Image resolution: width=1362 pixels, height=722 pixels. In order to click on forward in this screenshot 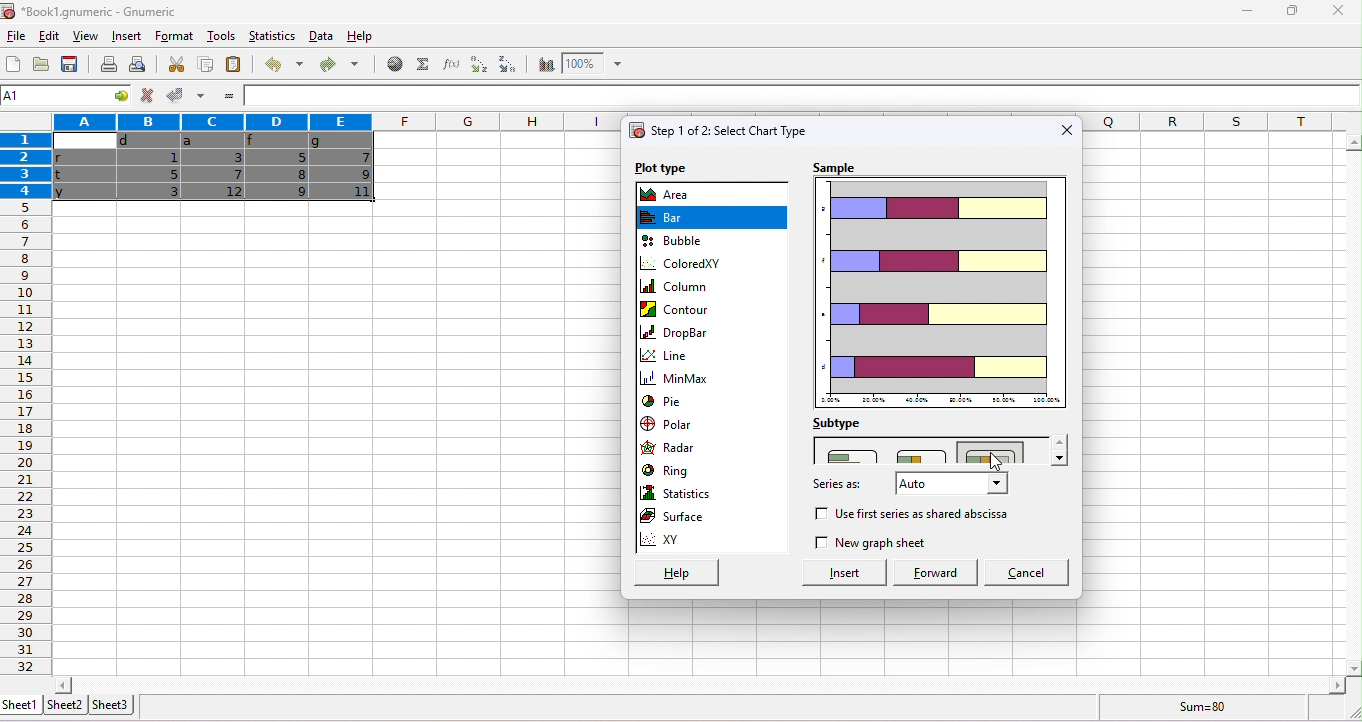, I will do `click(932, 573)`.